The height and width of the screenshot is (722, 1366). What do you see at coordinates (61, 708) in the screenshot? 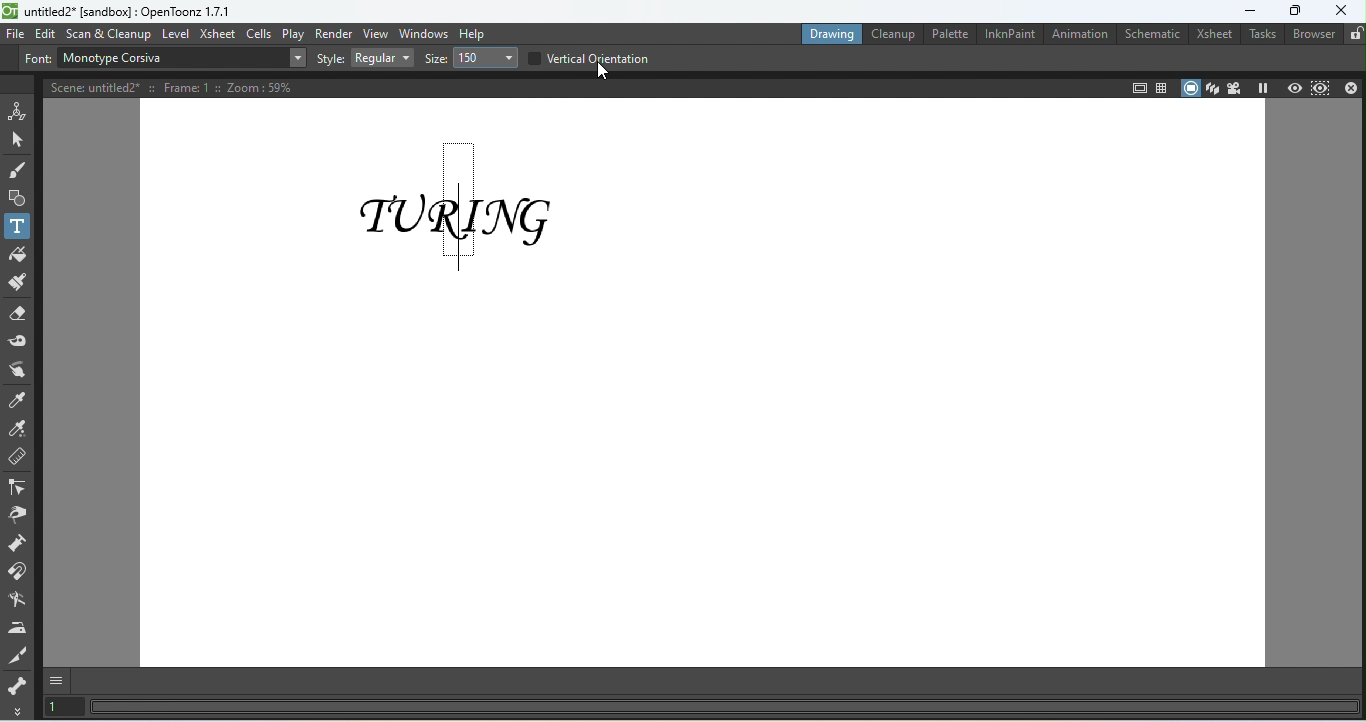
I see `Set the current frame` at bounding box center [61, 708].